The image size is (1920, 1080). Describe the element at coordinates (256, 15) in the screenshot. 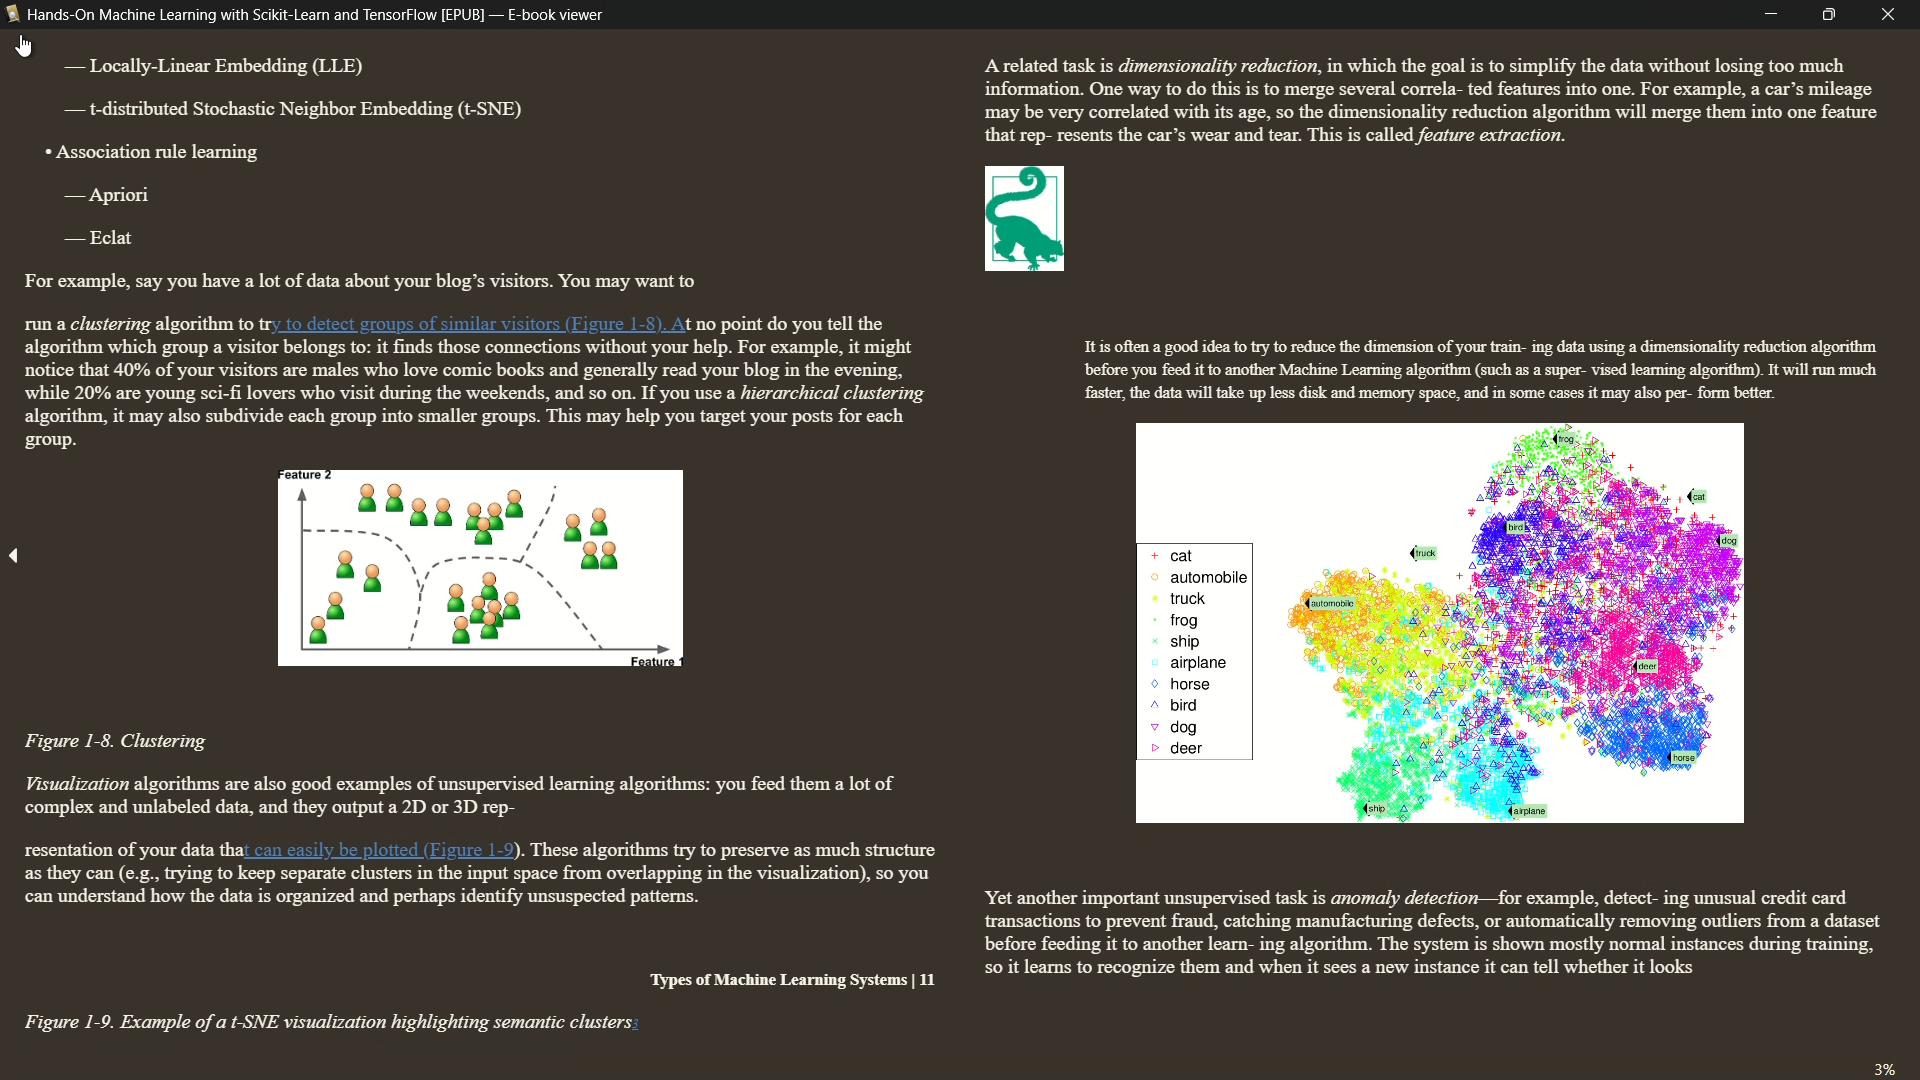

I see `book name` at that location.